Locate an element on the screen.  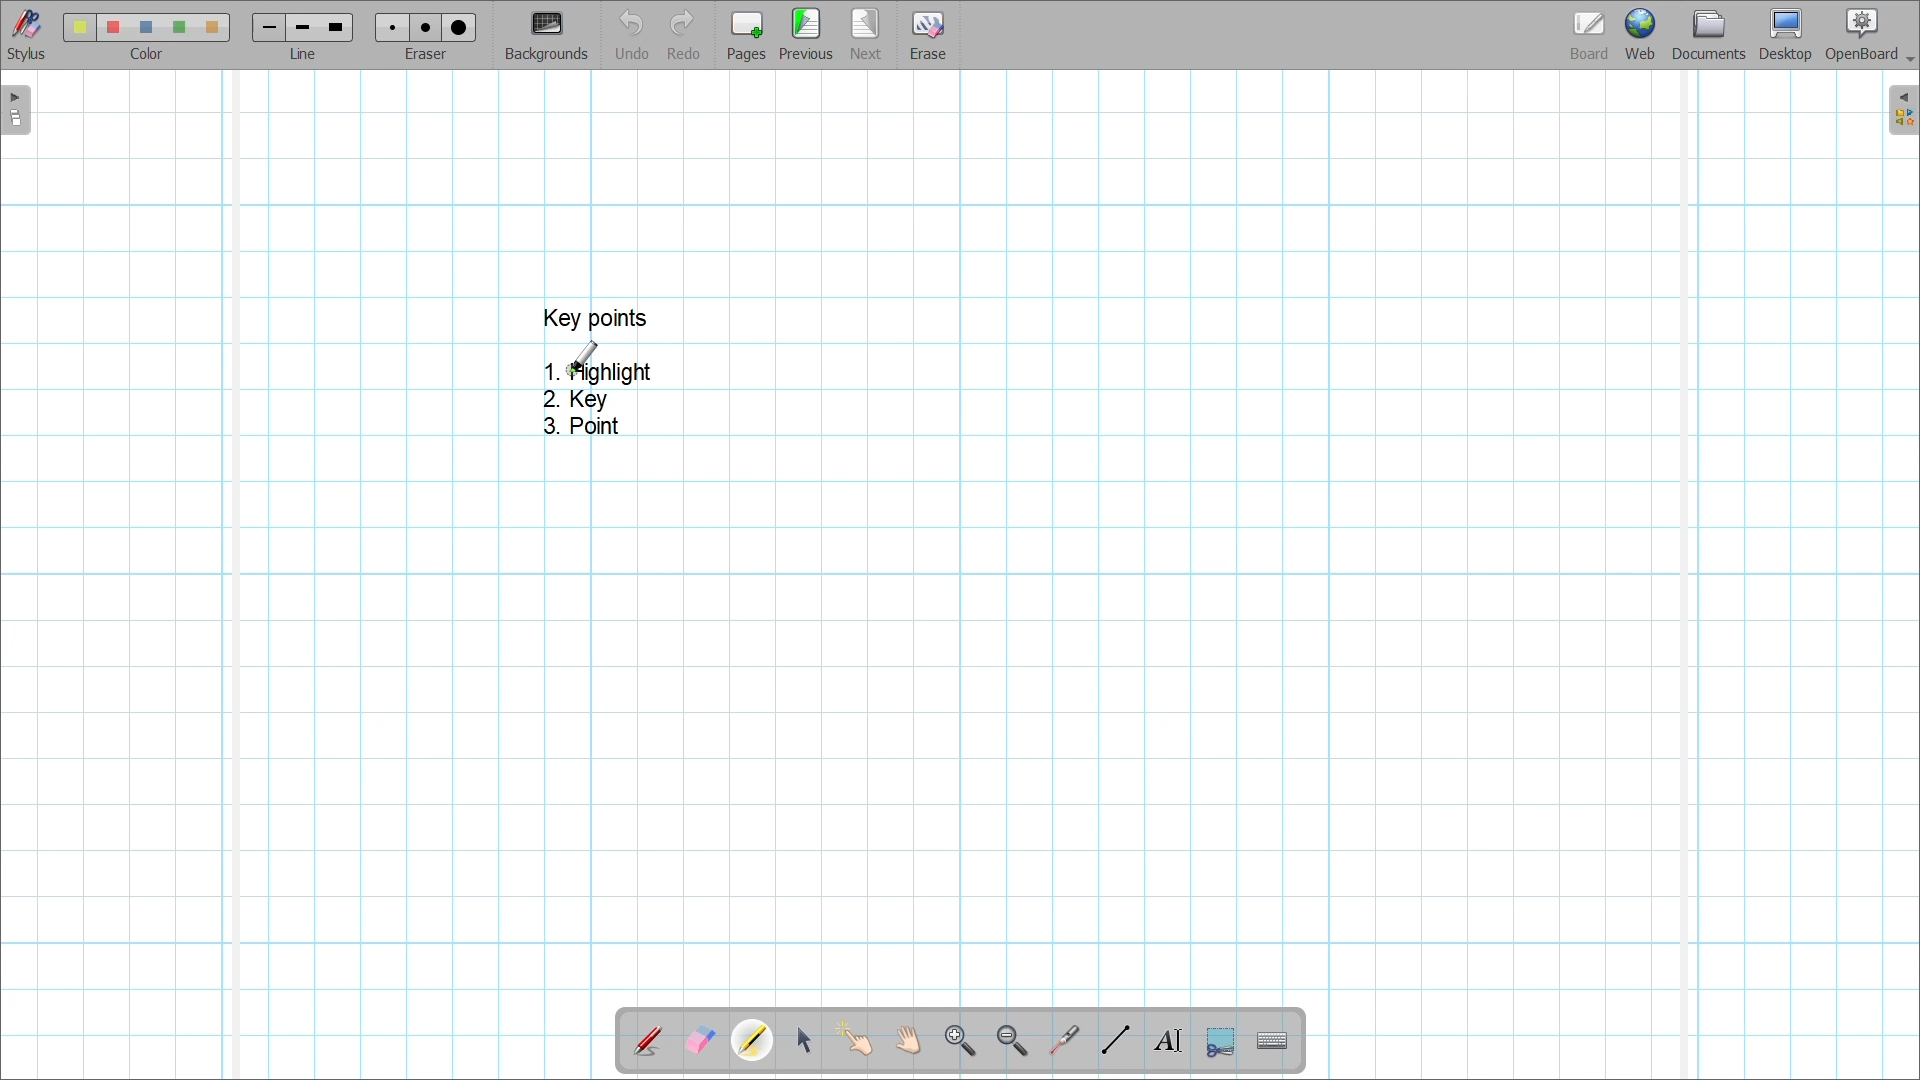
Zoom out is located at coordinates (1013, 1042).